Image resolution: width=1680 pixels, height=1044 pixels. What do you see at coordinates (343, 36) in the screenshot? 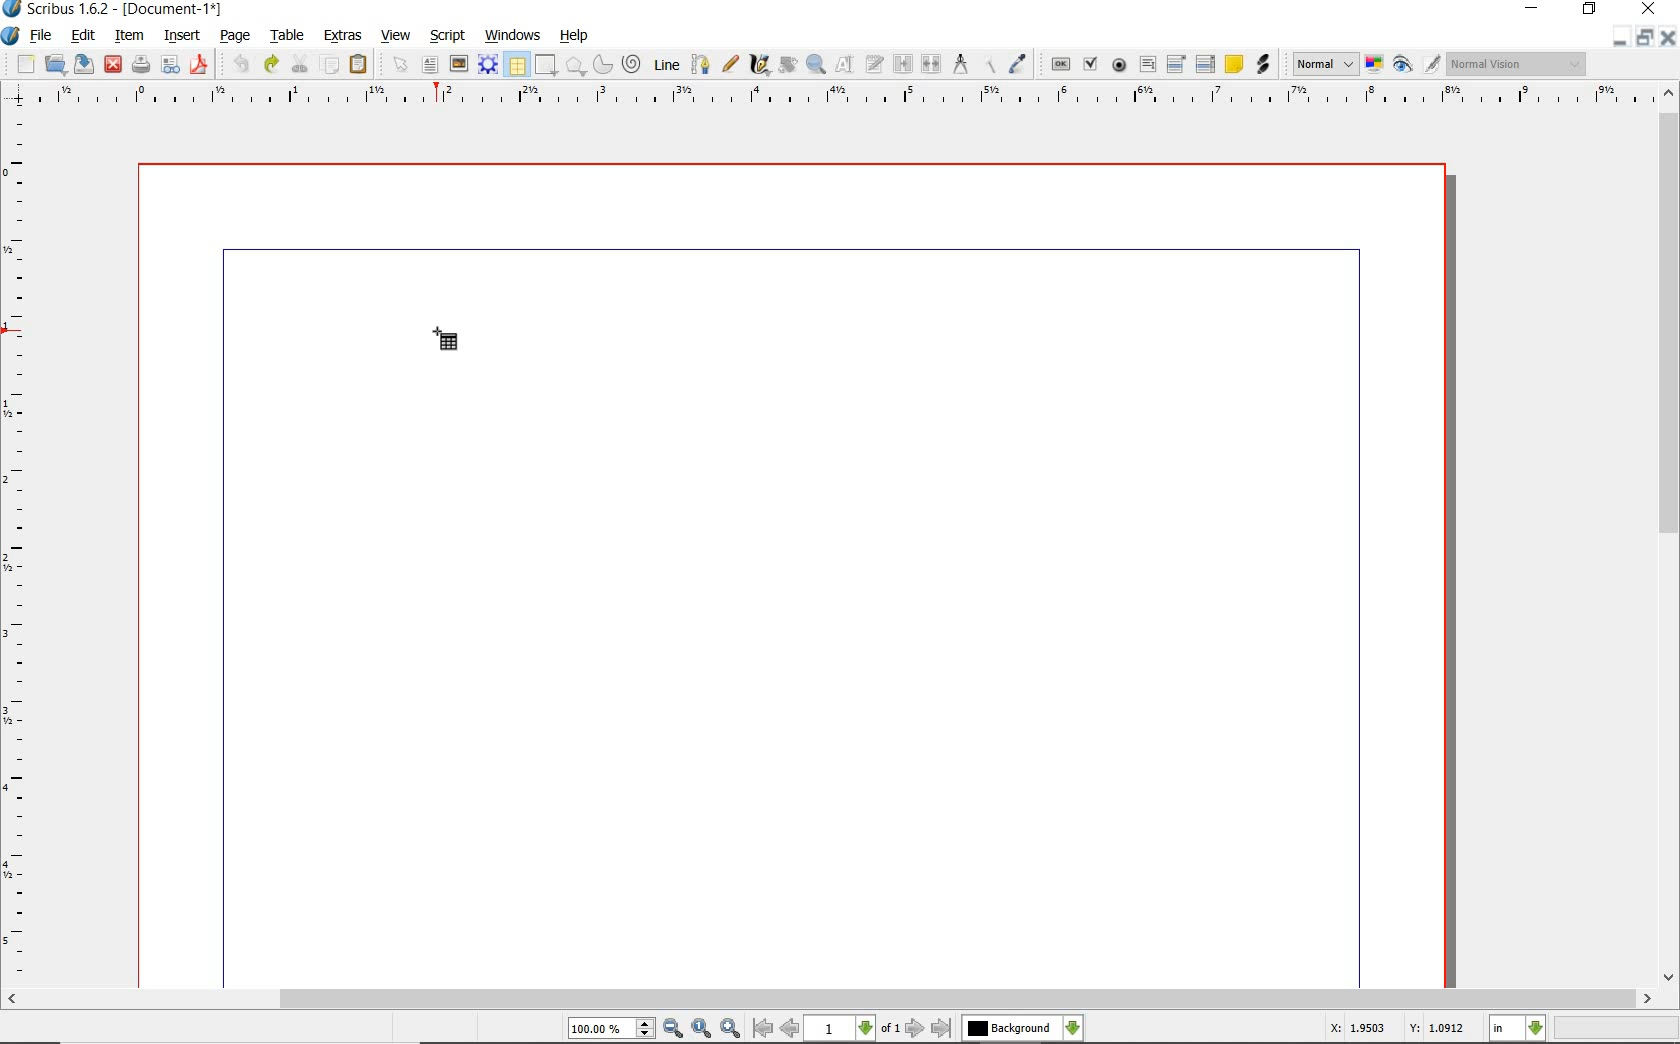
I see `extras` at bounding box center [343, 36].